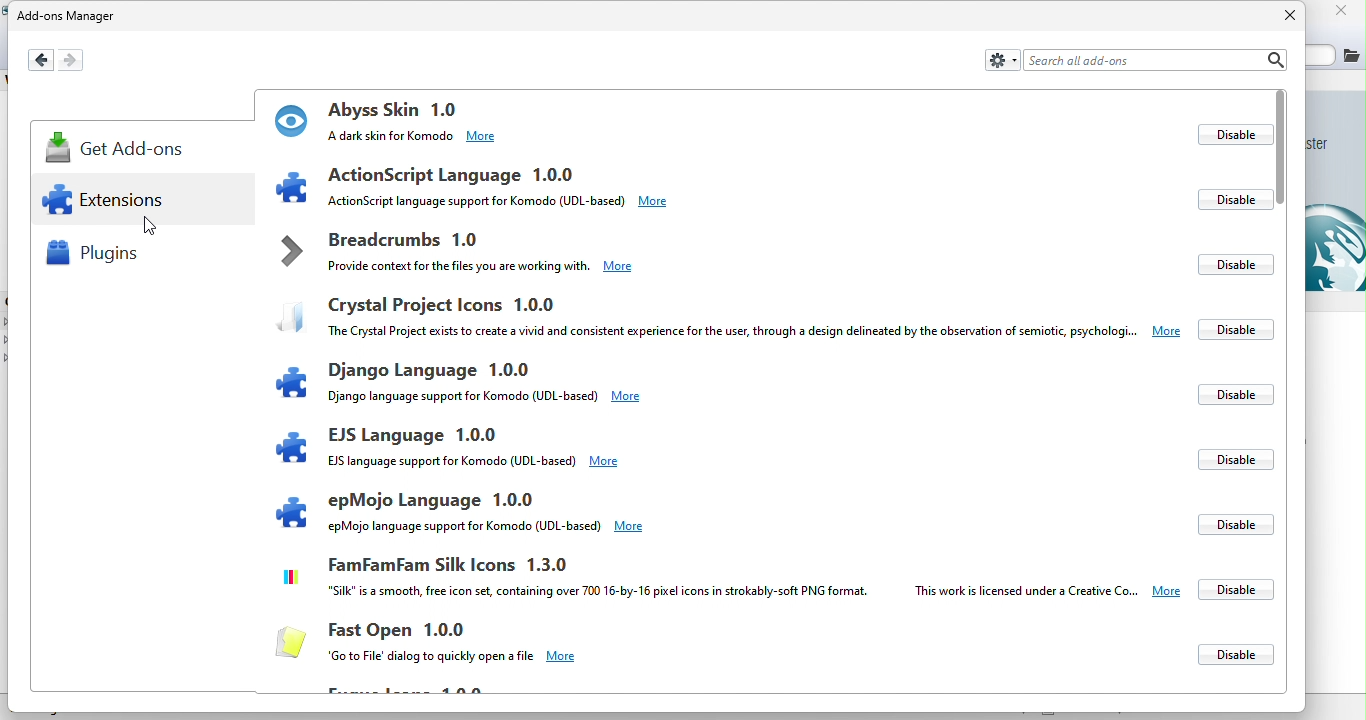 Image resolution: width=1366 pixels, height=720 pixels. Describe the element at coordinates (1223, 458) in the screenshot. I see `disable` at that location.